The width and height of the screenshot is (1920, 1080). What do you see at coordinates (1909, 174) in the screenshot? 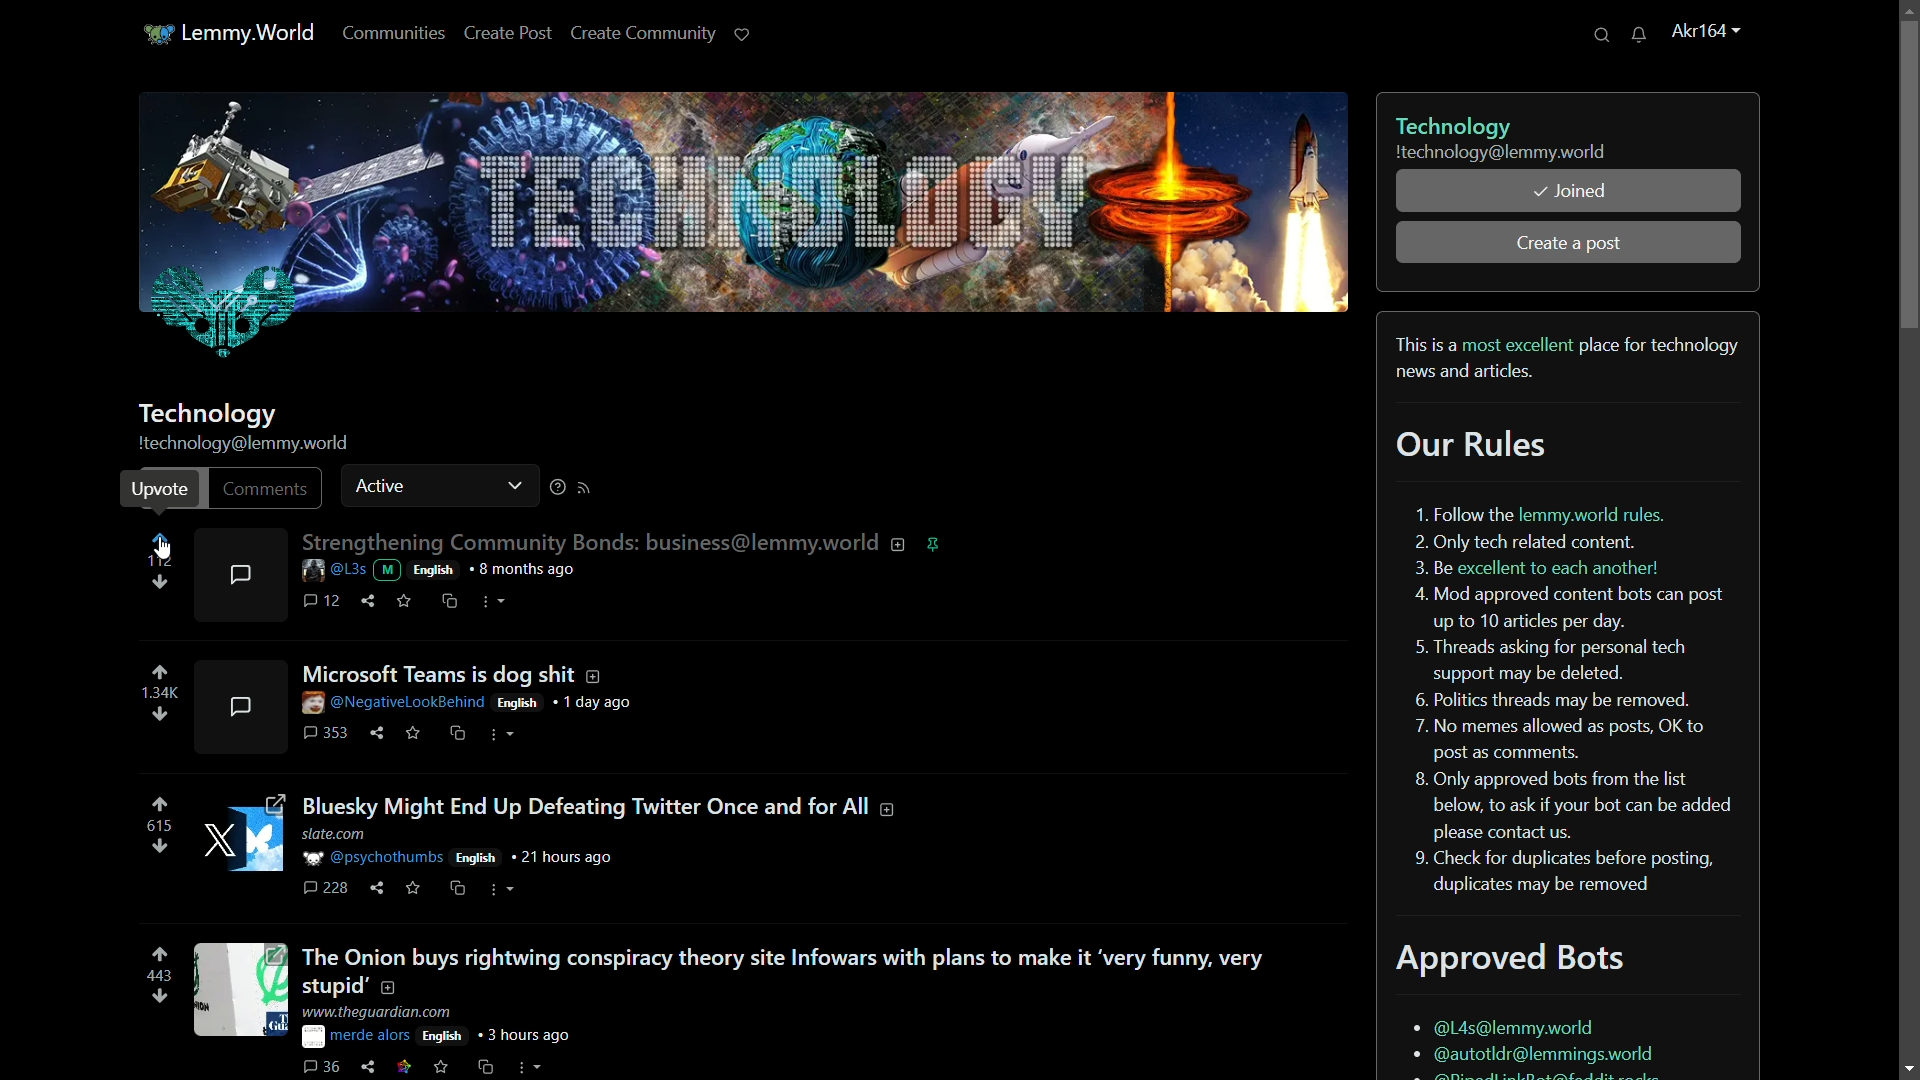
I see `scroll bar` at bounding box center [1909, 174].